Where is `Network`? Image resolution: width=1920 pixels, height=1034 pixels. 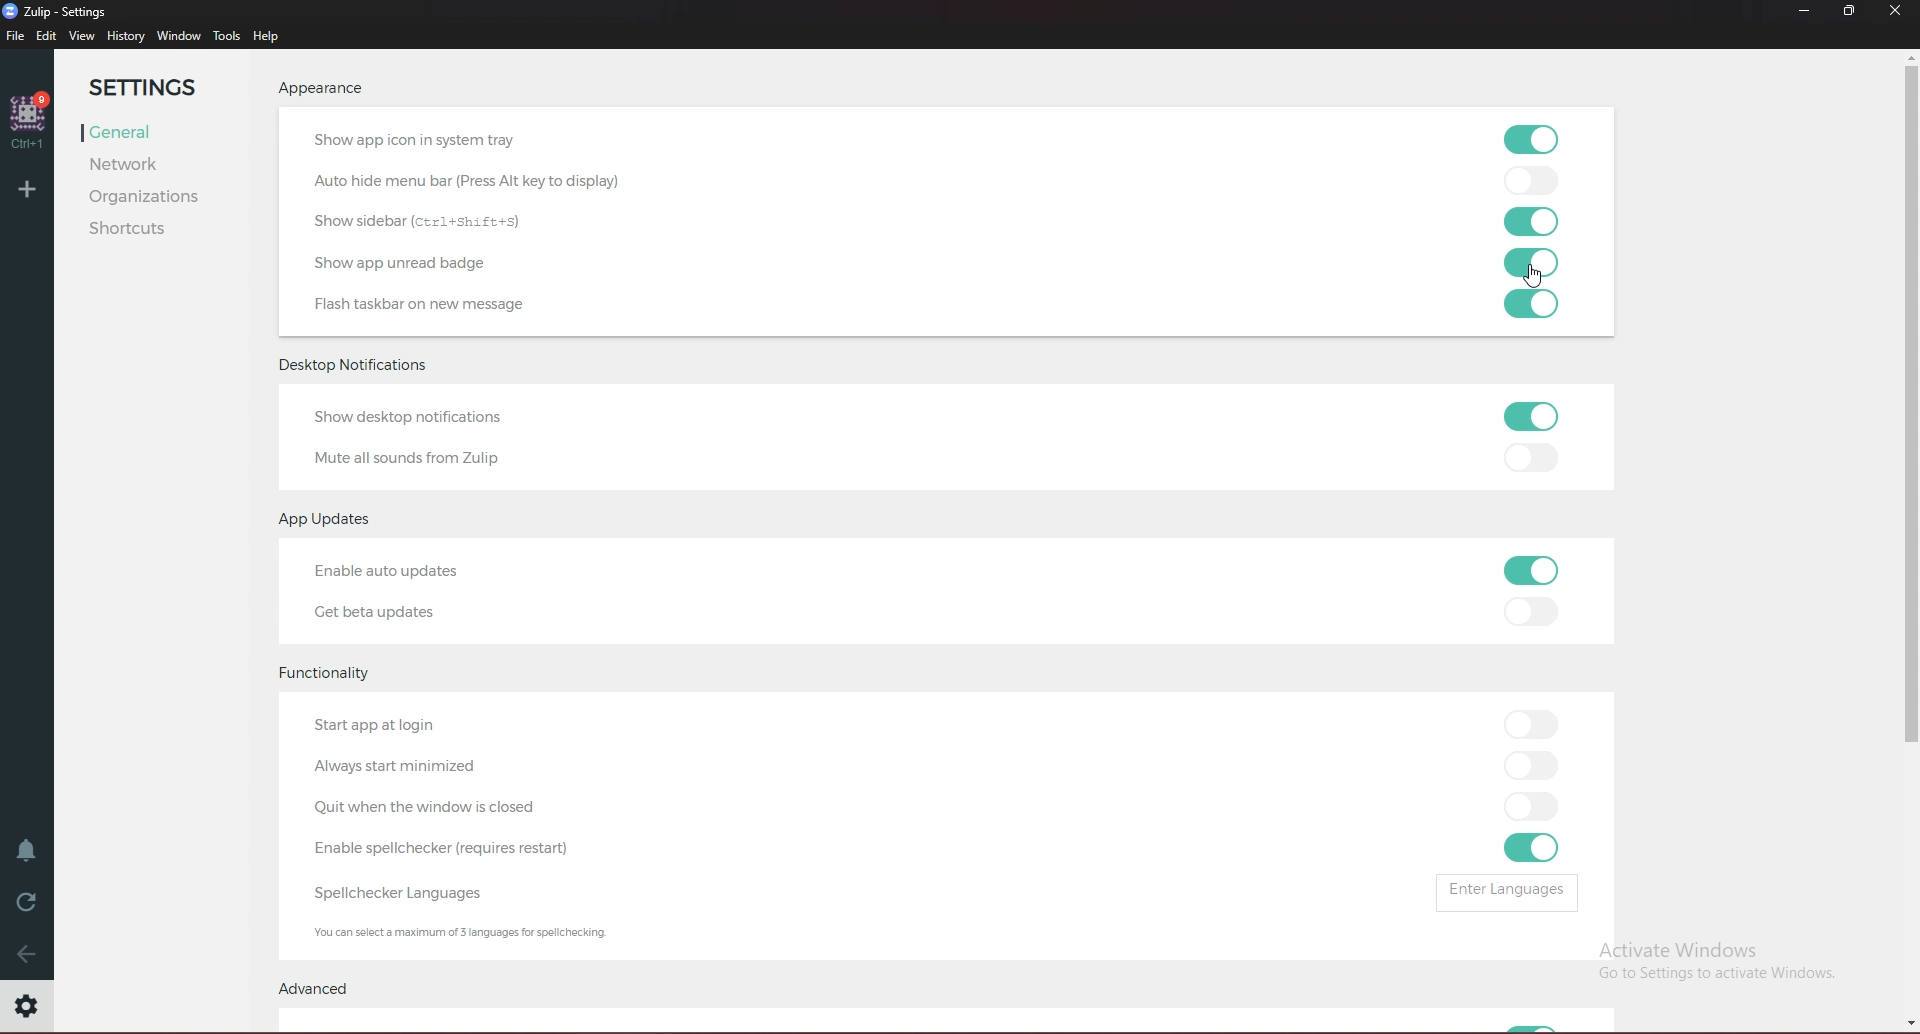 Network is located at coordinates (148, 167).